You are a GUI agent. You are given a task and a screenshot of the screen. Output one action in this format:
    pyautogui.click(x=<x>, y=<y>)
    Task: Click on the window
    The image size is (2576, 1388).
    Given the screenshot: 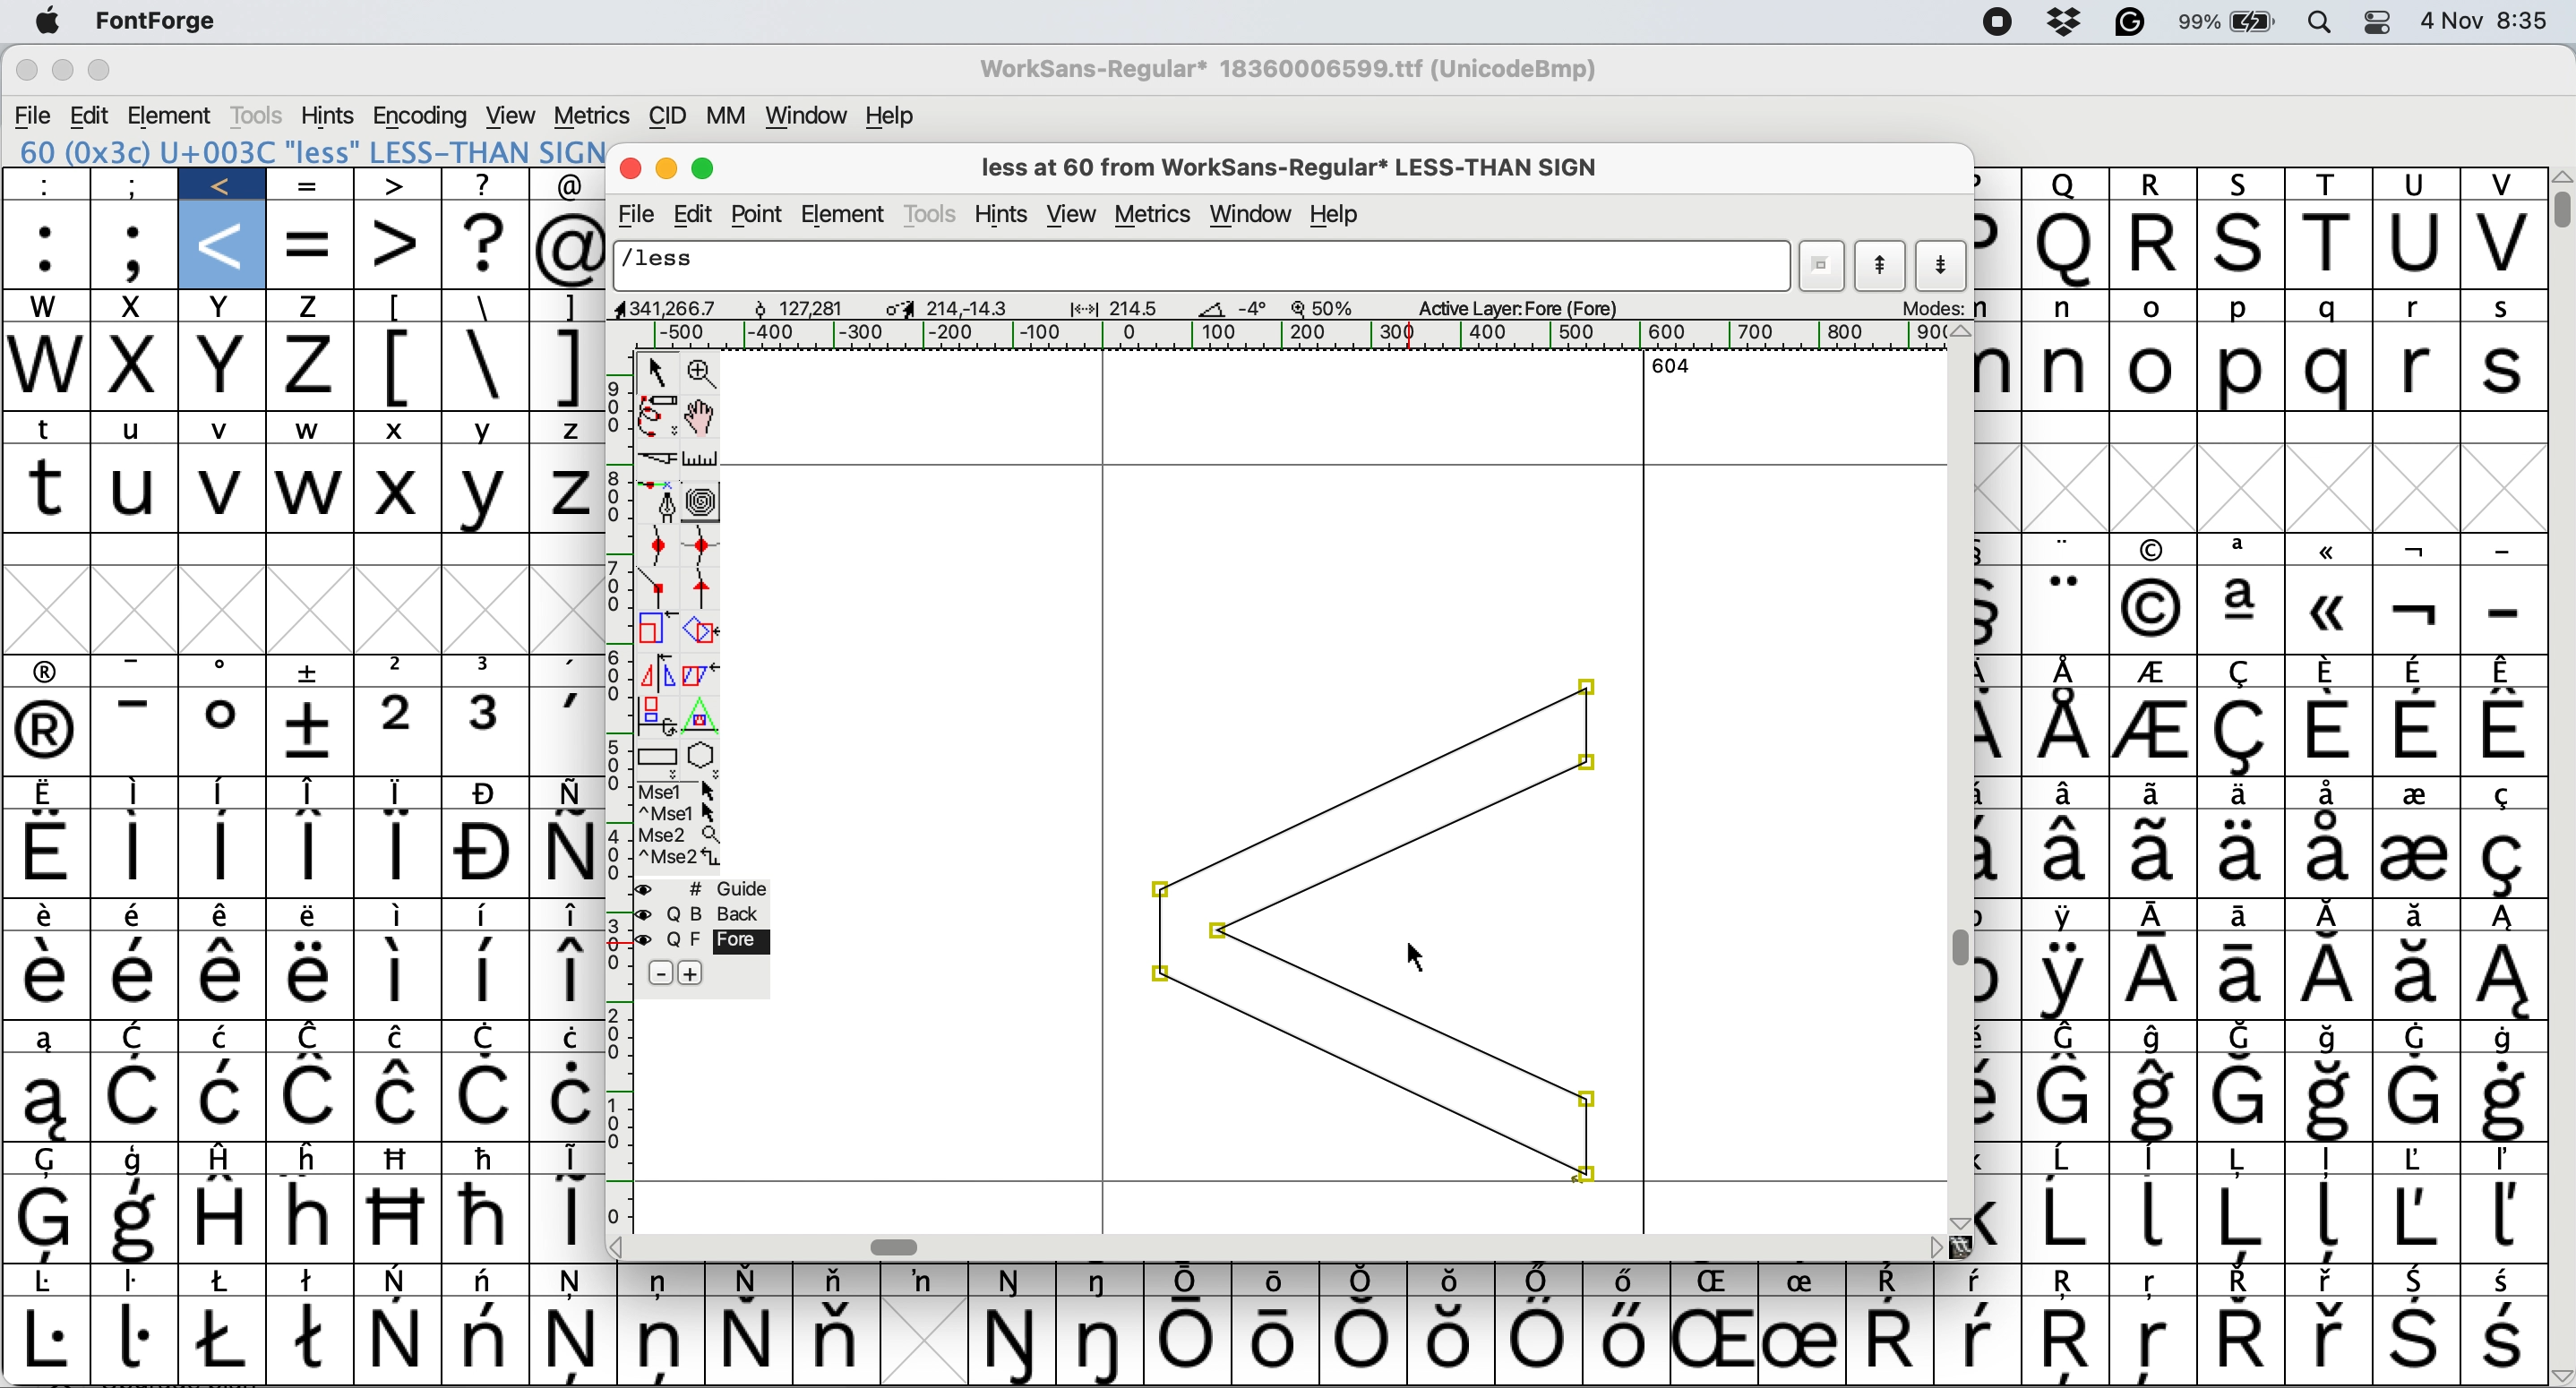 What is the action you would take?
    pyautogui.click(x=1251, y=216)
    